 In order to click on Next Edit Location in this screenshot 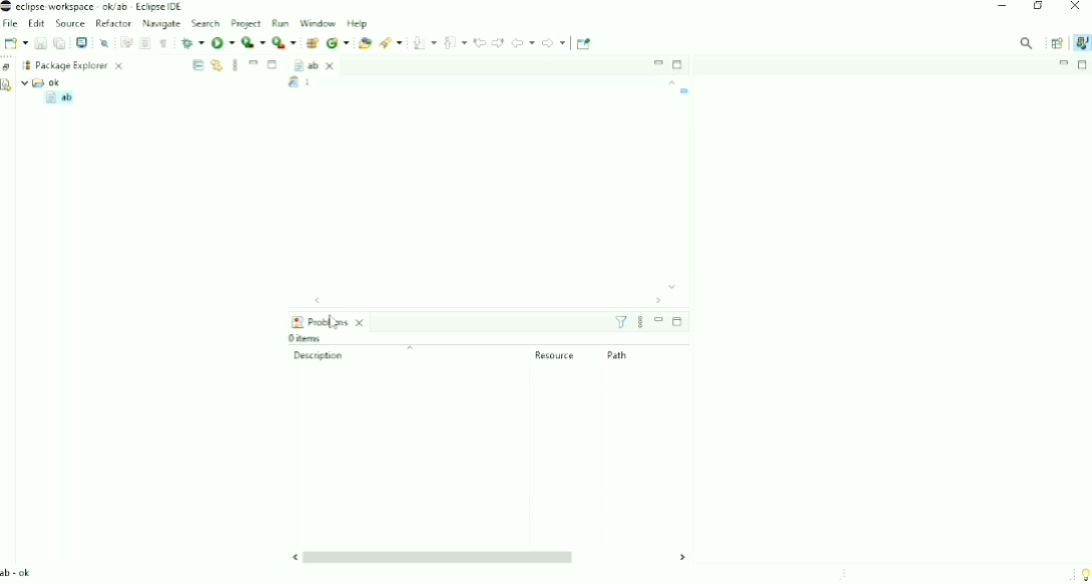, I will do `click(498, 42)`.